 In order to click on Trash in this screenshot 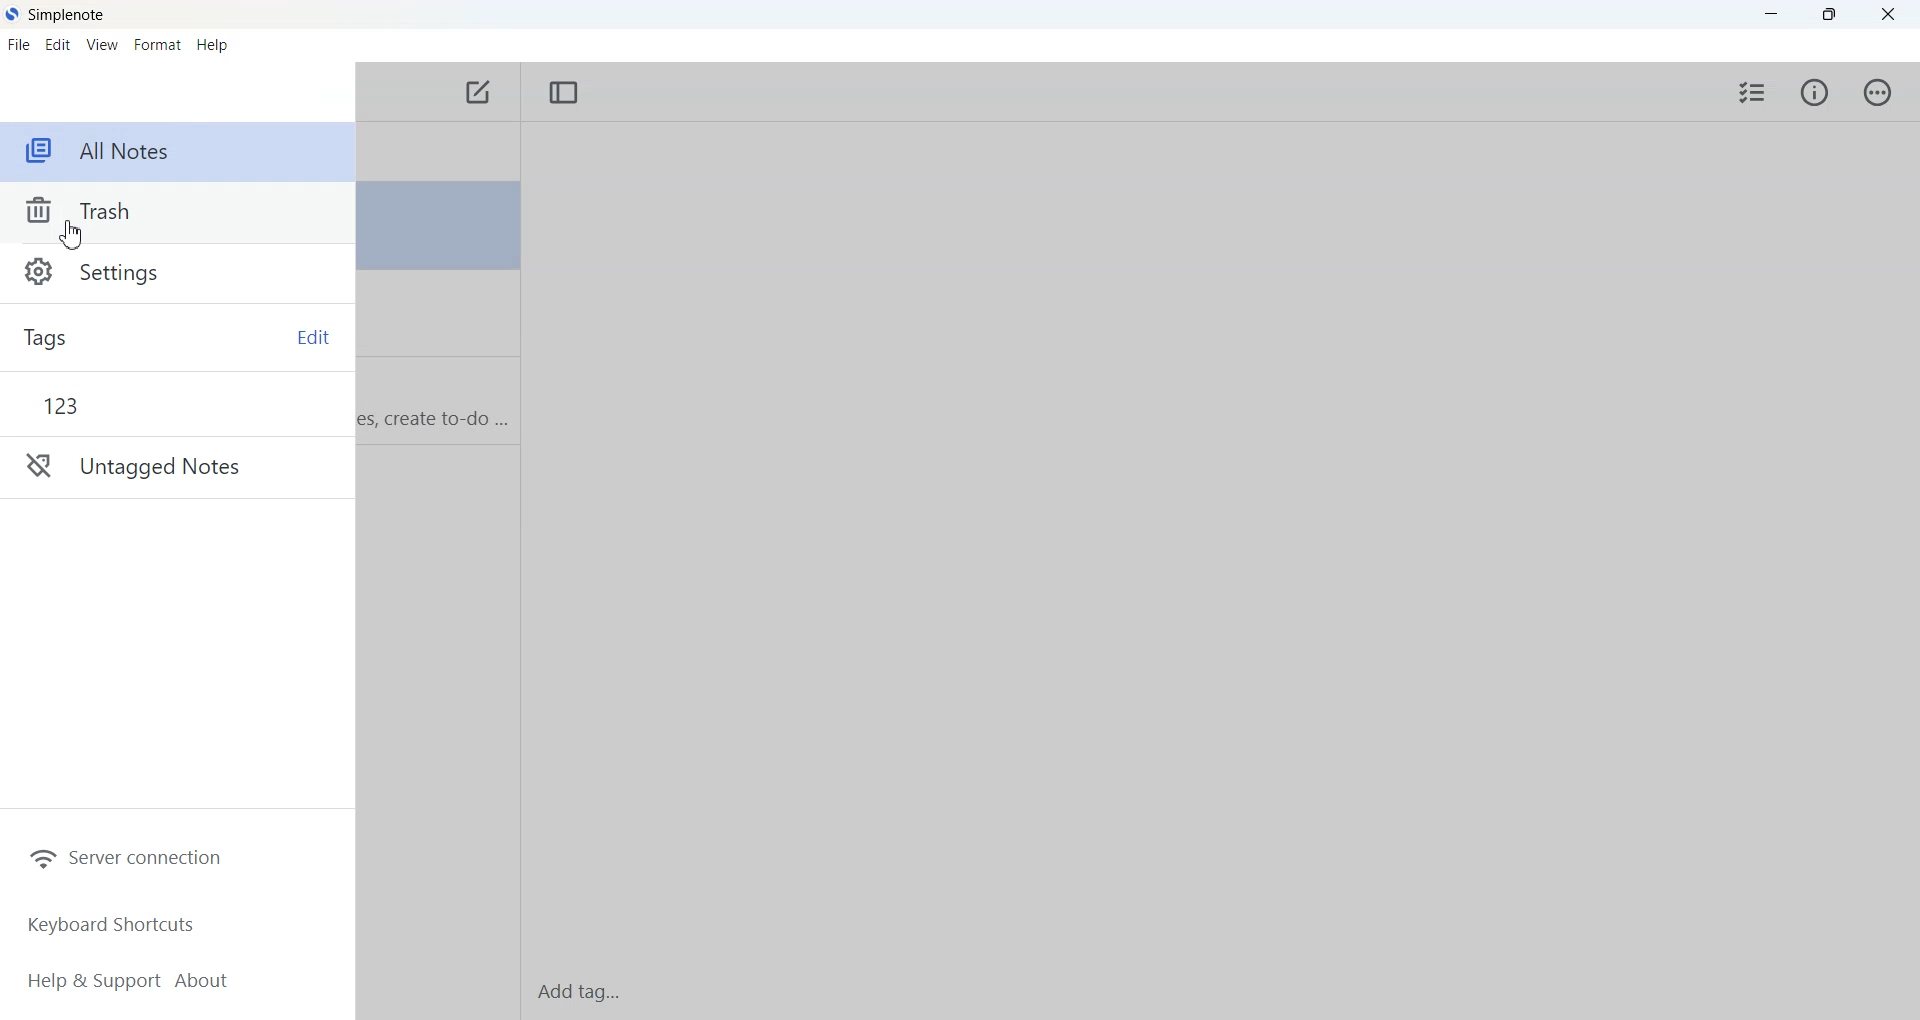, I will do `click(178, 213)`.